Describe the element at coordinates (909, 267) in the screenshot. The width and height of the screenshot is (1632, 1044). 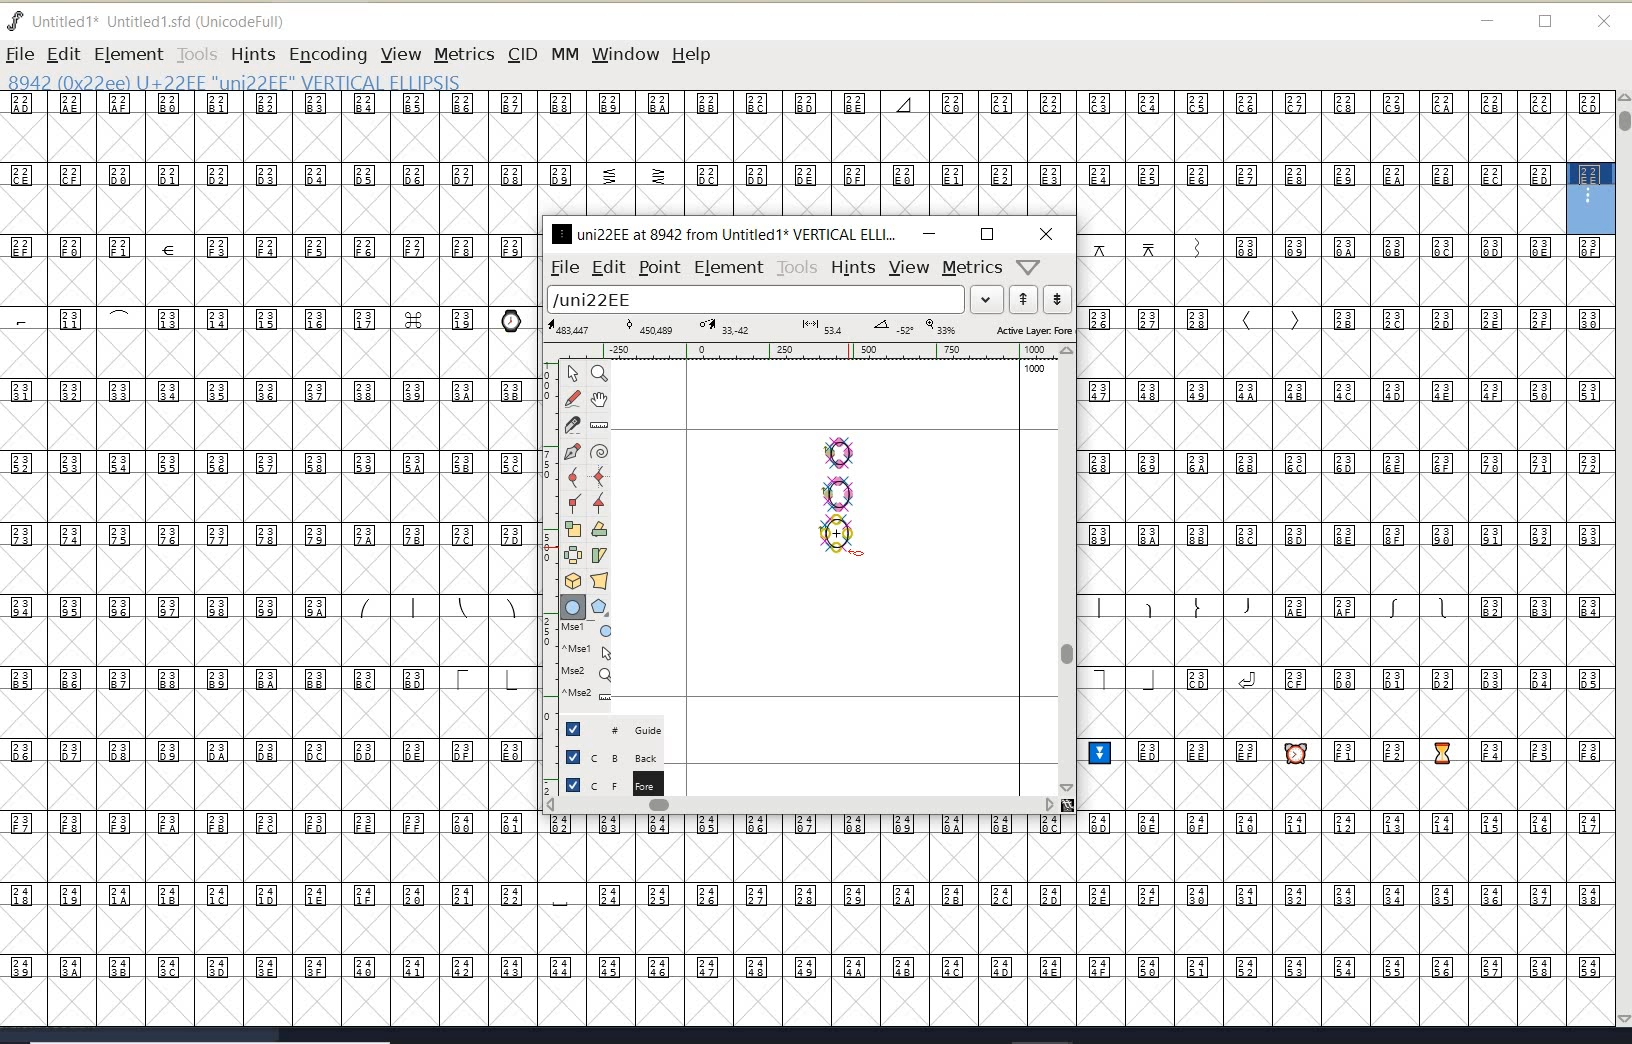
I see `view` at that location.